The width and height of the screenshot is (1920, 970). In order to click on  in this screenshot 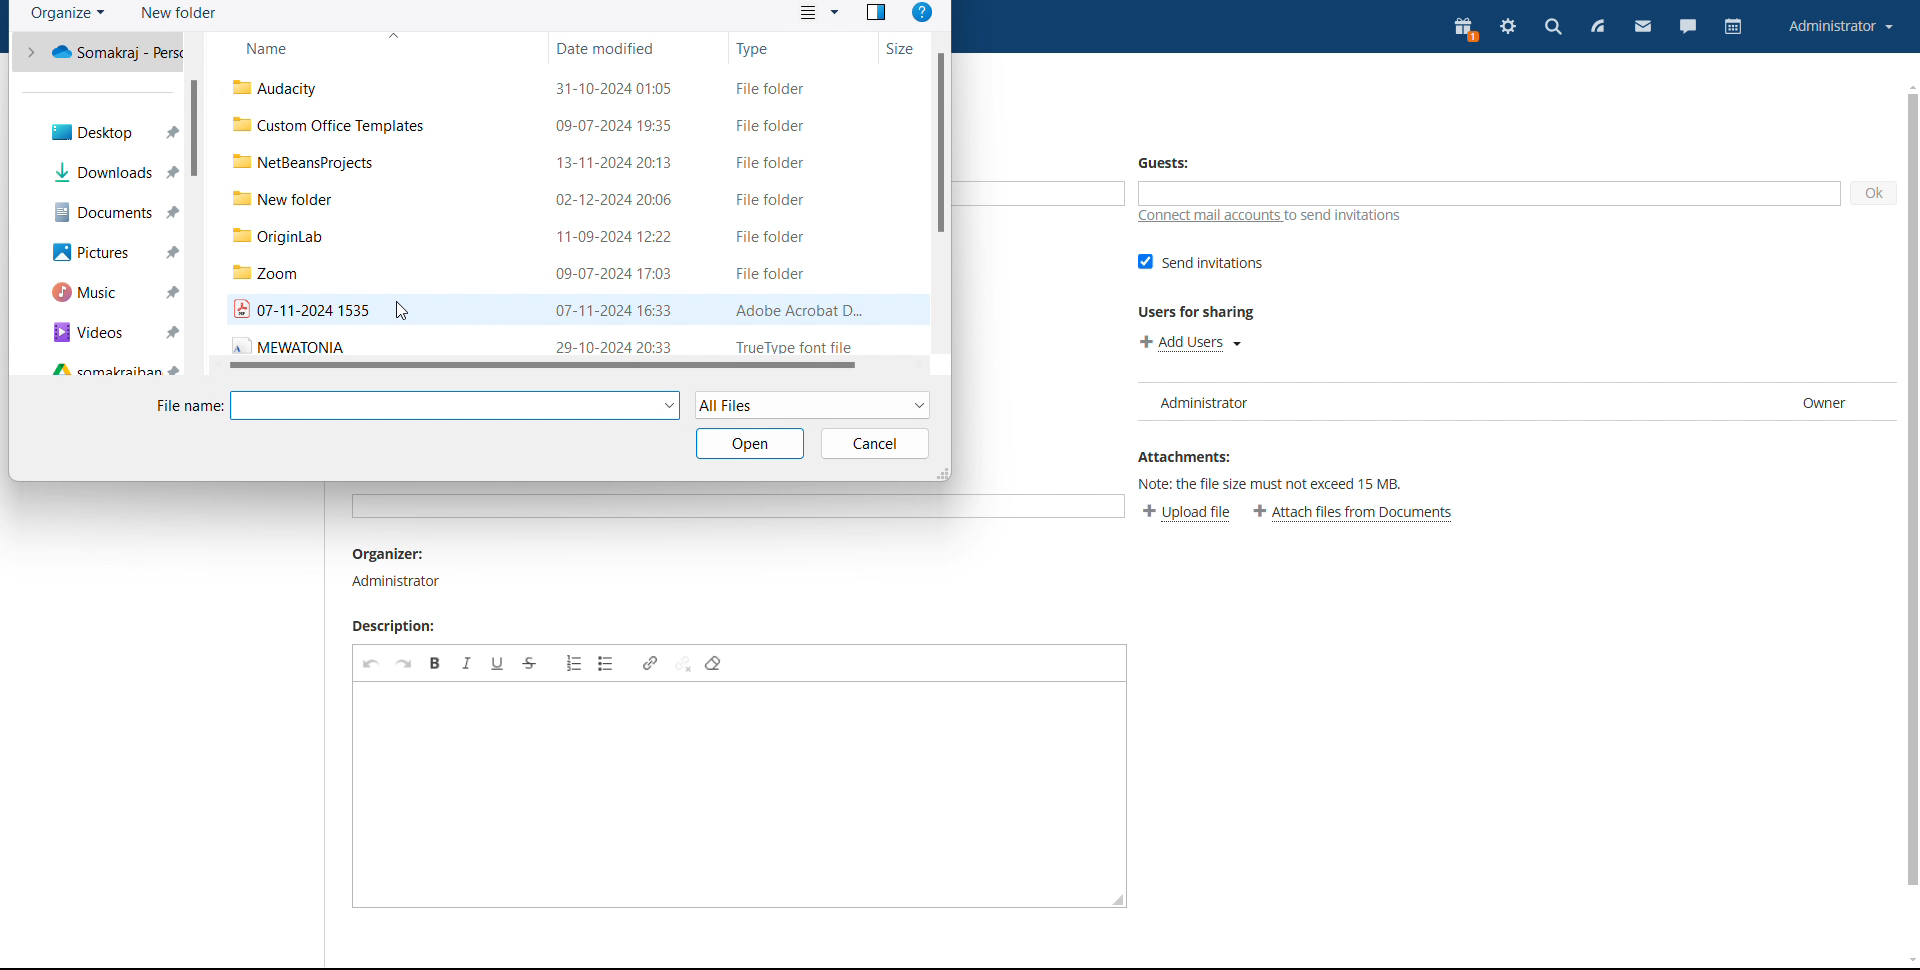, I will do `click(564, 164)`.